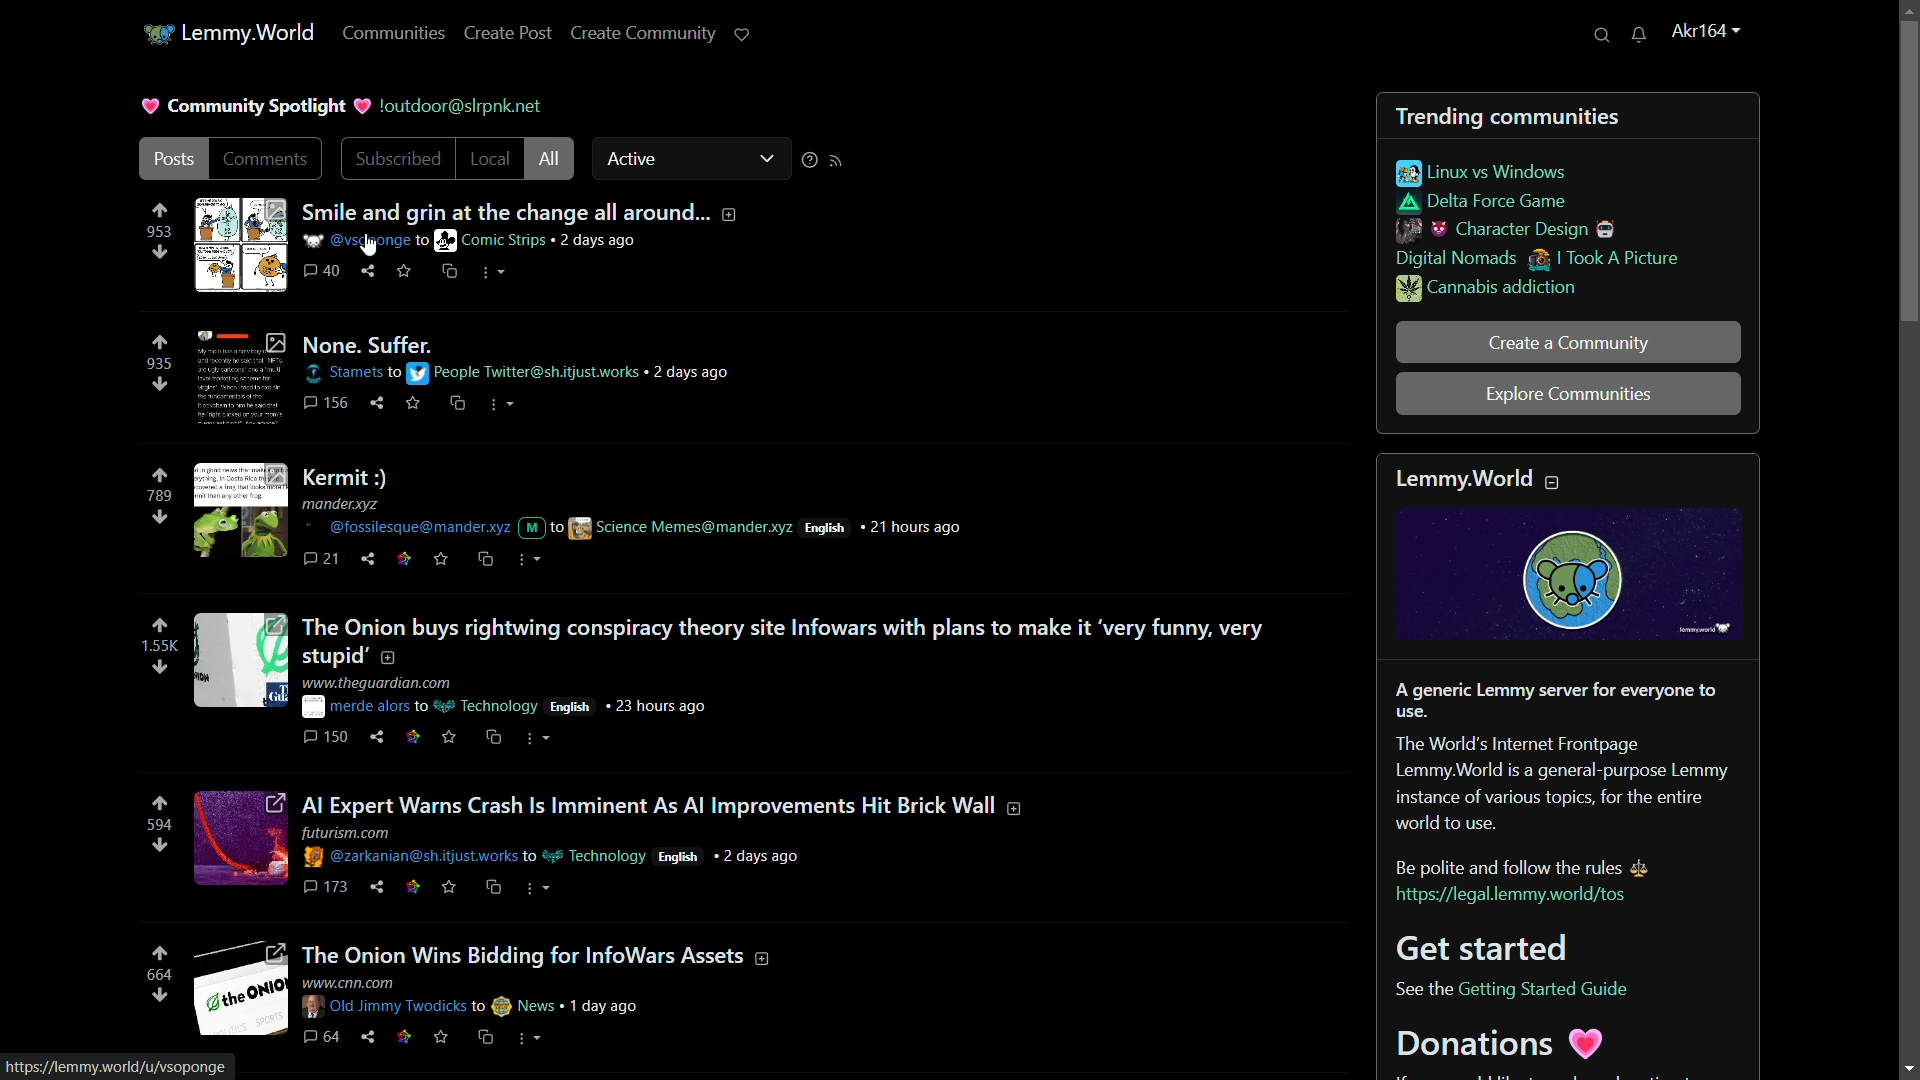 The height and width of the screenshot is (1080, 1920). I want to click on save, so click(441, 559).